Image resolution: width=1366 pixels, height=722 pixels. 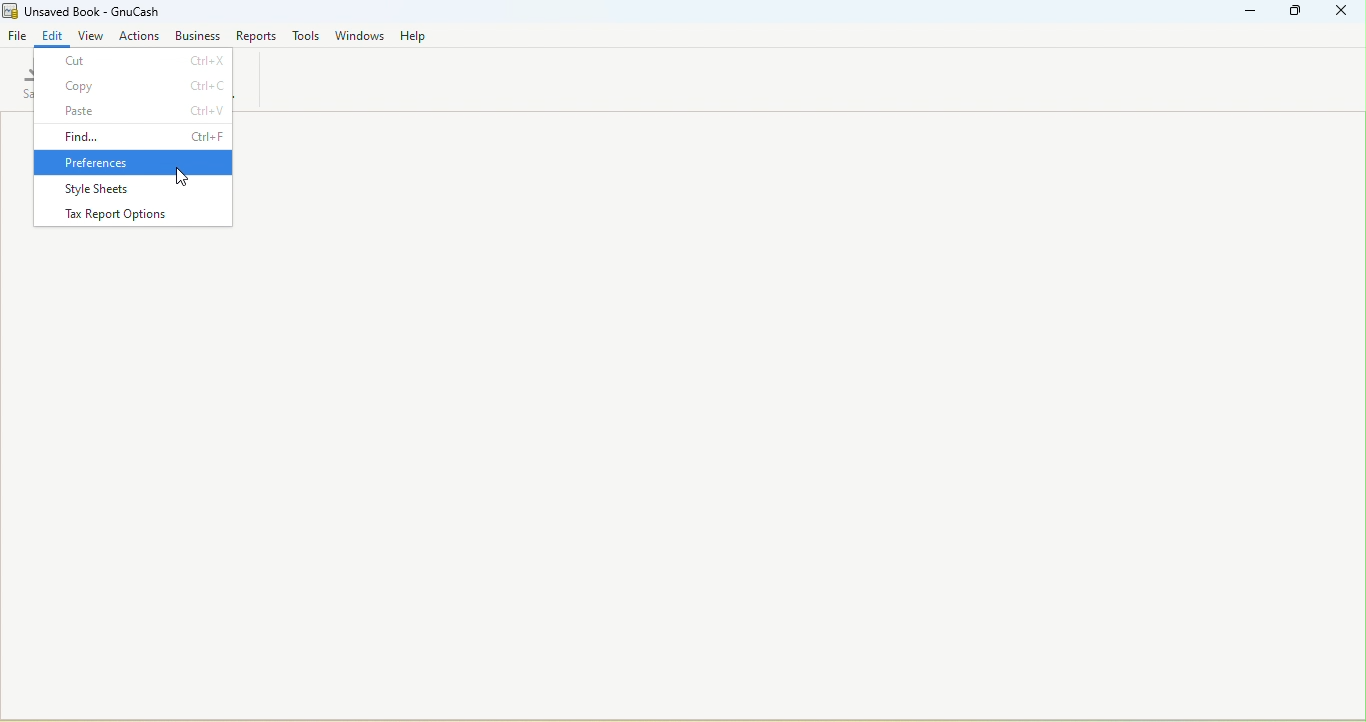 I want to click on Close, so click(x=1340, y=14).